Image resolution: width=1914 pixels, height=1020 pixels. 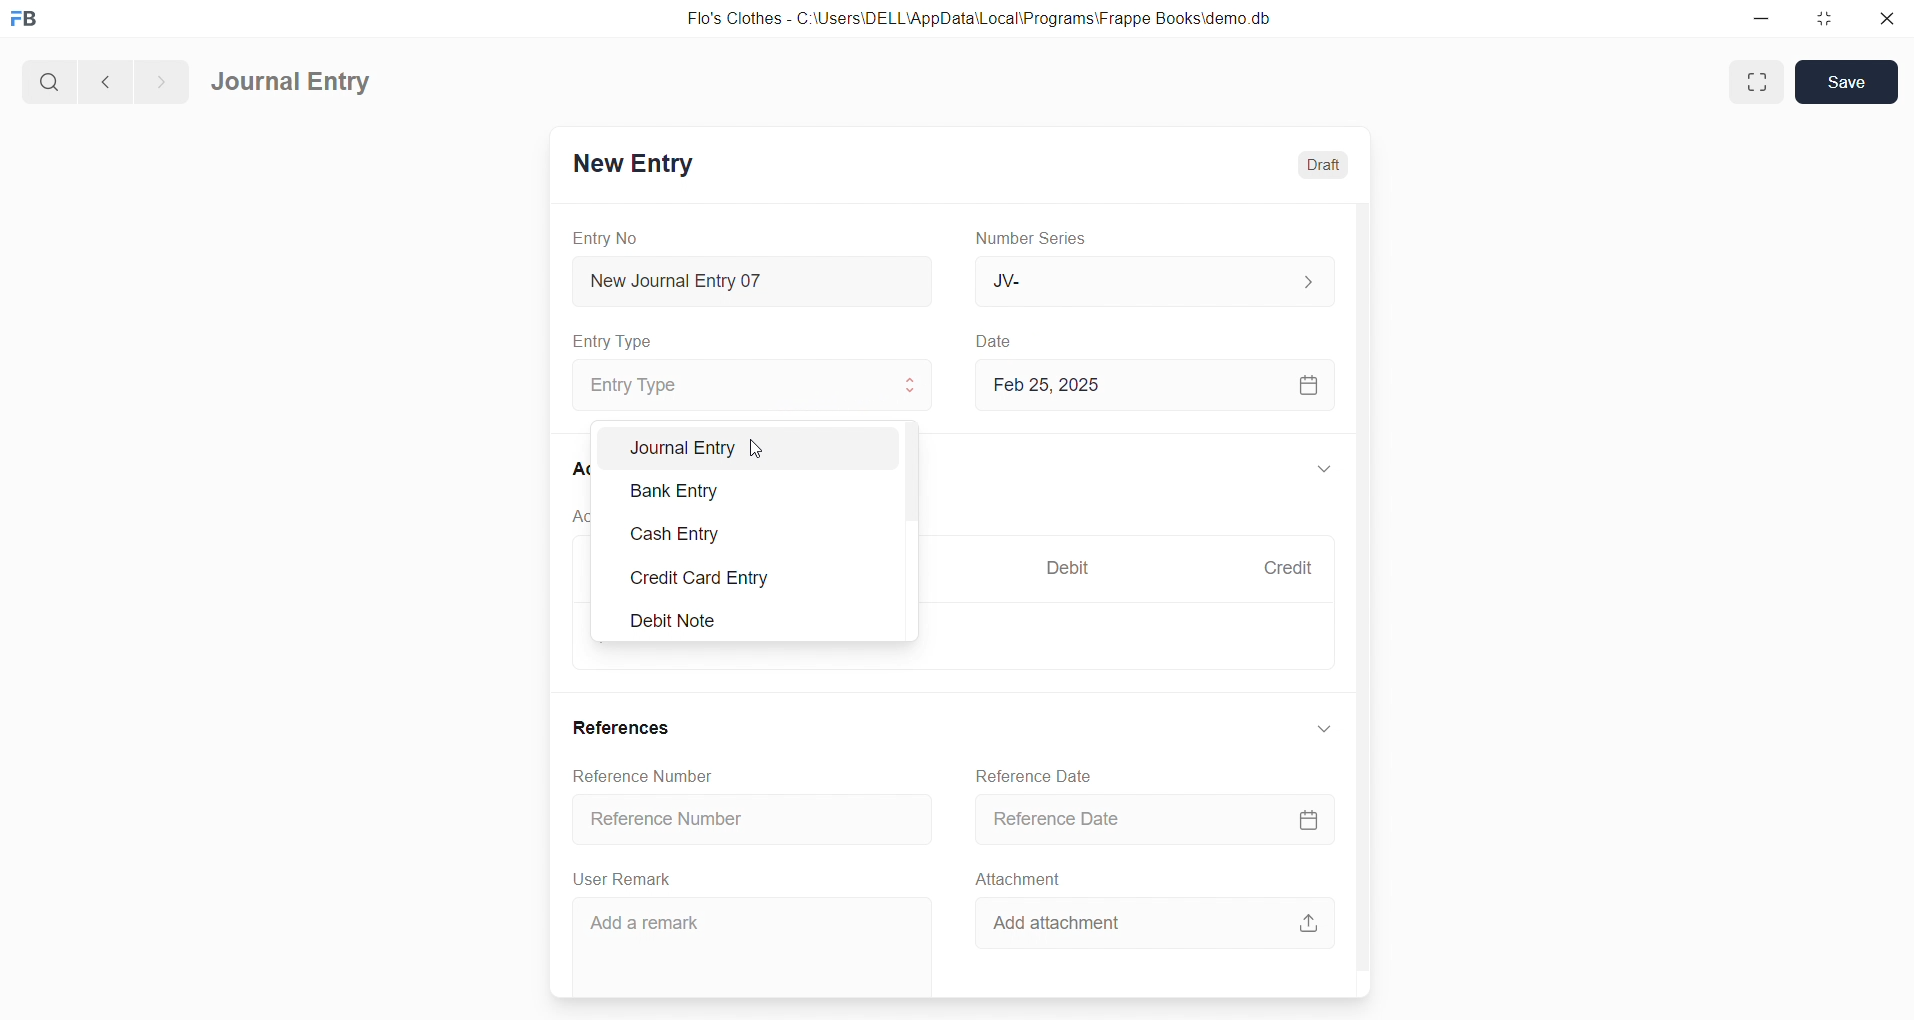 What do you see at coordinates (29, 20) in the screenshot?
I see `logo` at bounding box center [29, 20].